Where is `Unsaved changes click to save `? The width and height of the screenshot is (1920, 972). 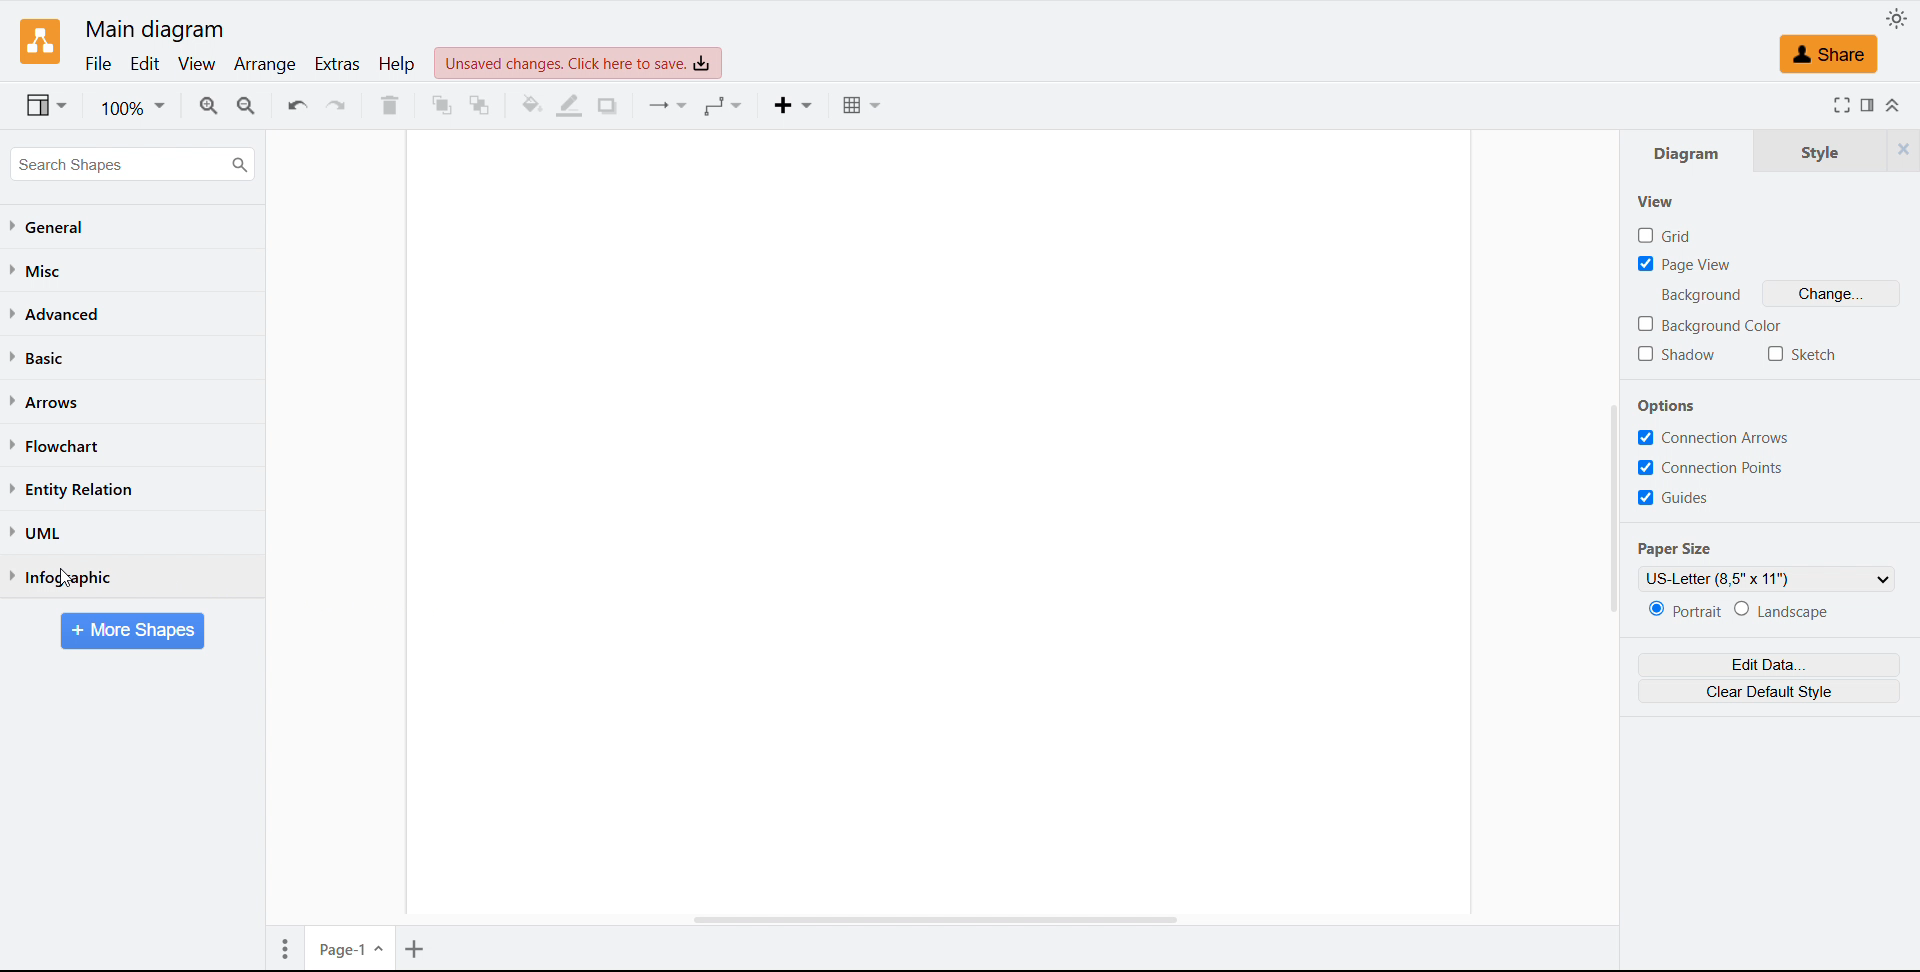
Unsaved changes click to save  is located at coordinates (578, 62).